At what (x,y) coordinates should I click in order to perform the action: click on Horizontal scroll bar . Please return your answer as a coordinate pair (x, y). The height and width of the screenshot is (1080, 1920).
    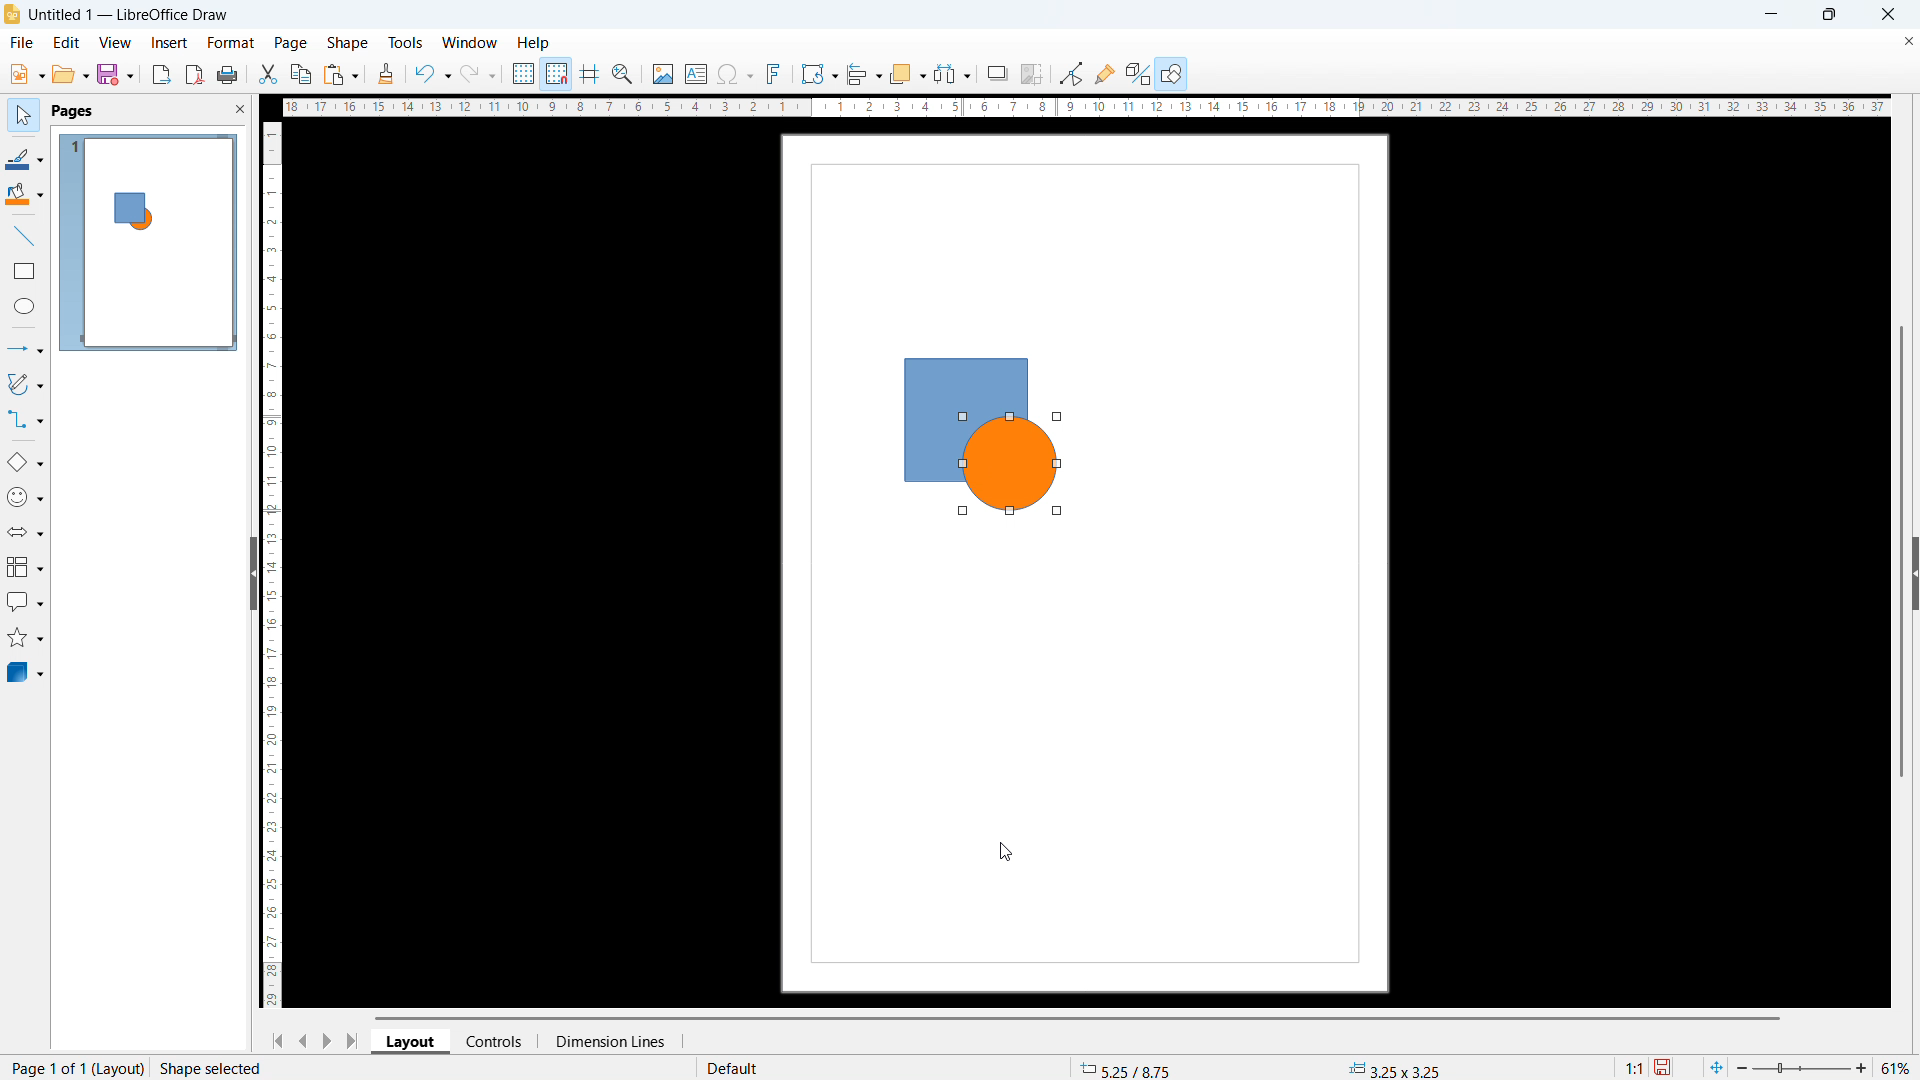
    Looking at the image, I should click on (1078, 1018).